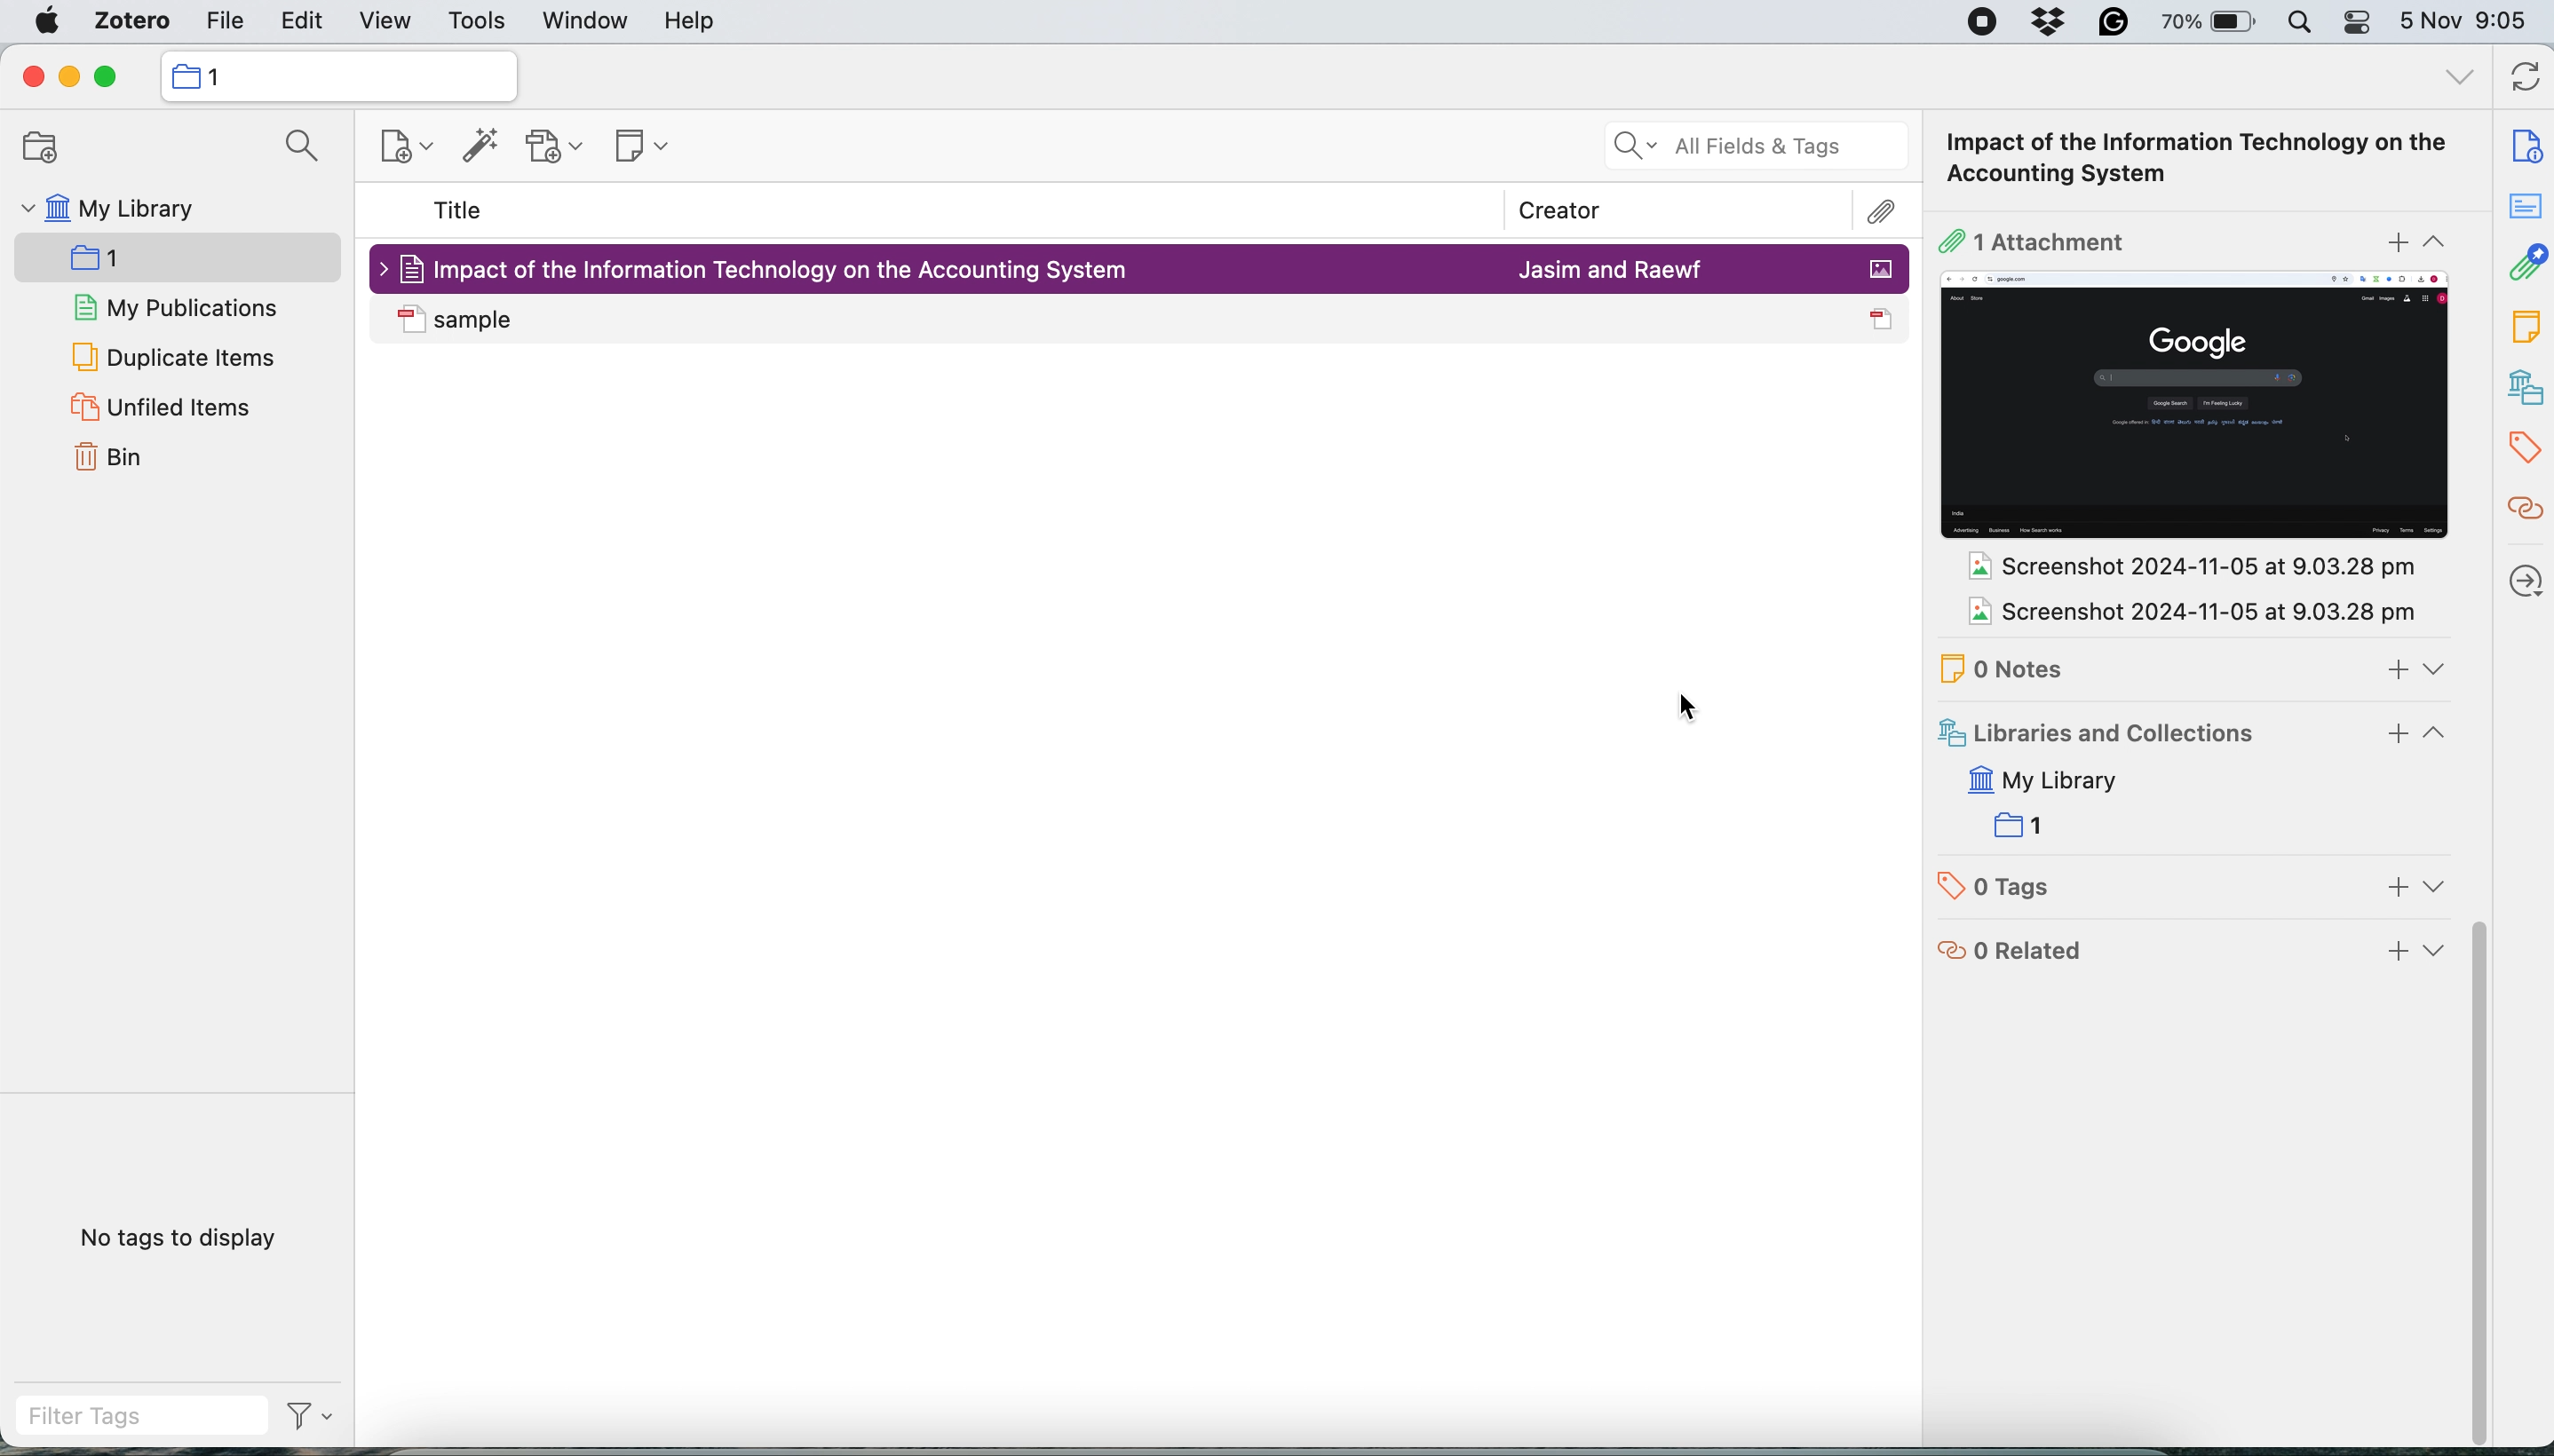  I want to click on refresh, so click(2521, 79).